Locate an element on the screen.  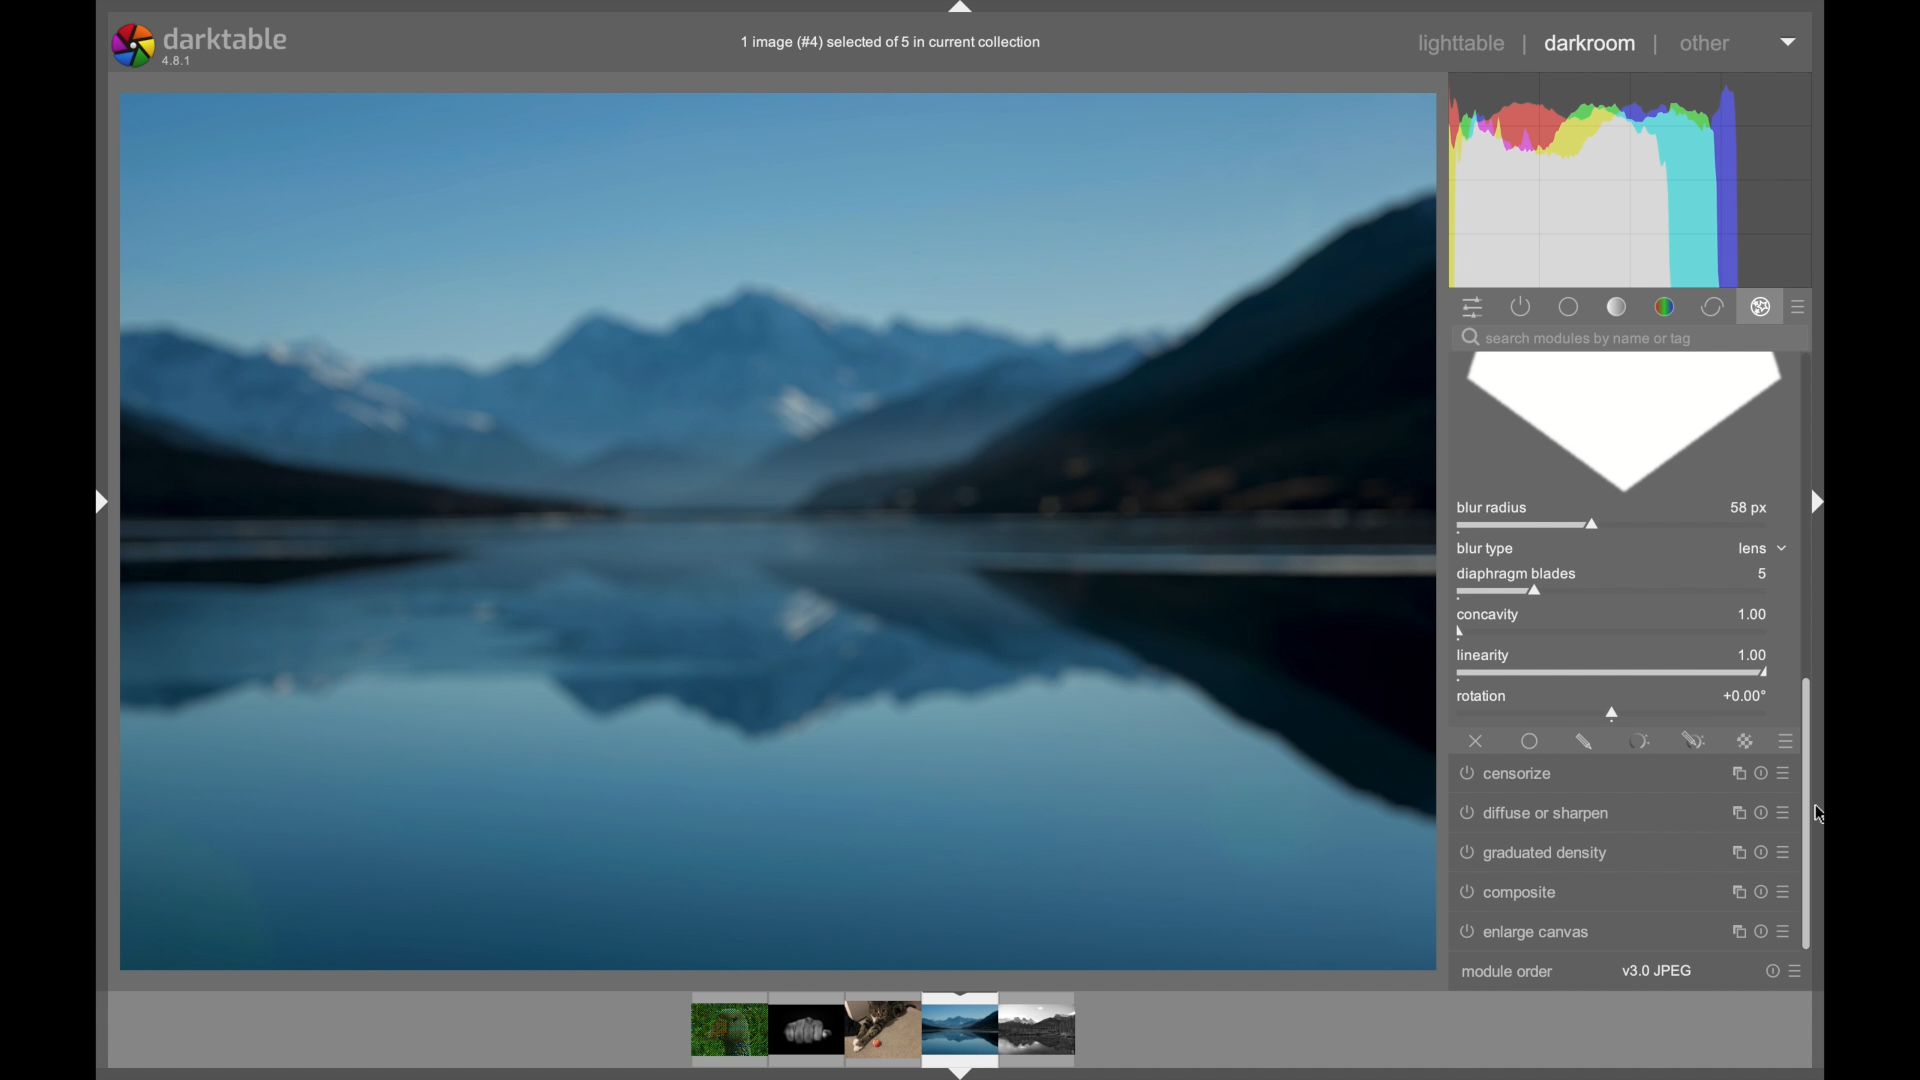
1.00 is located at coordinates (1743, 615).